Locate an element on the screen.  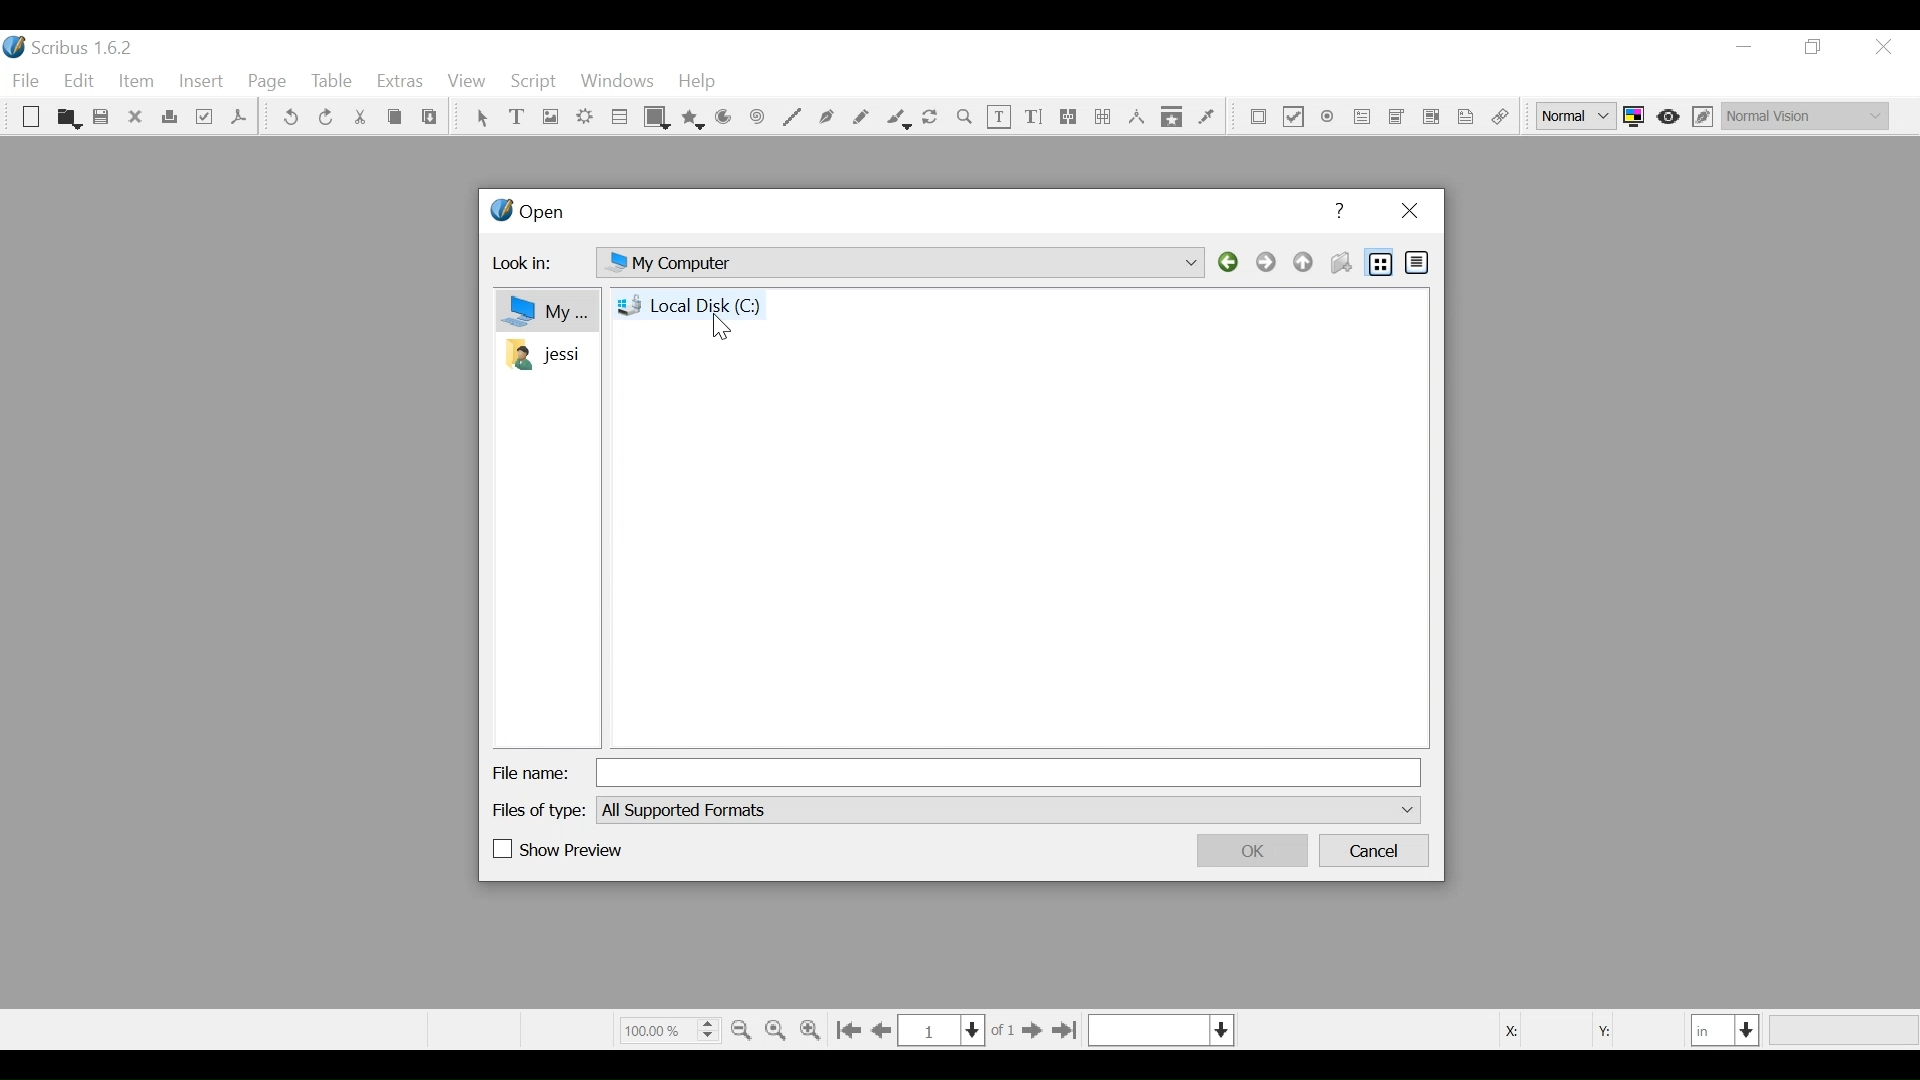
PDF Push Button is located at coordinates (1259, 118).